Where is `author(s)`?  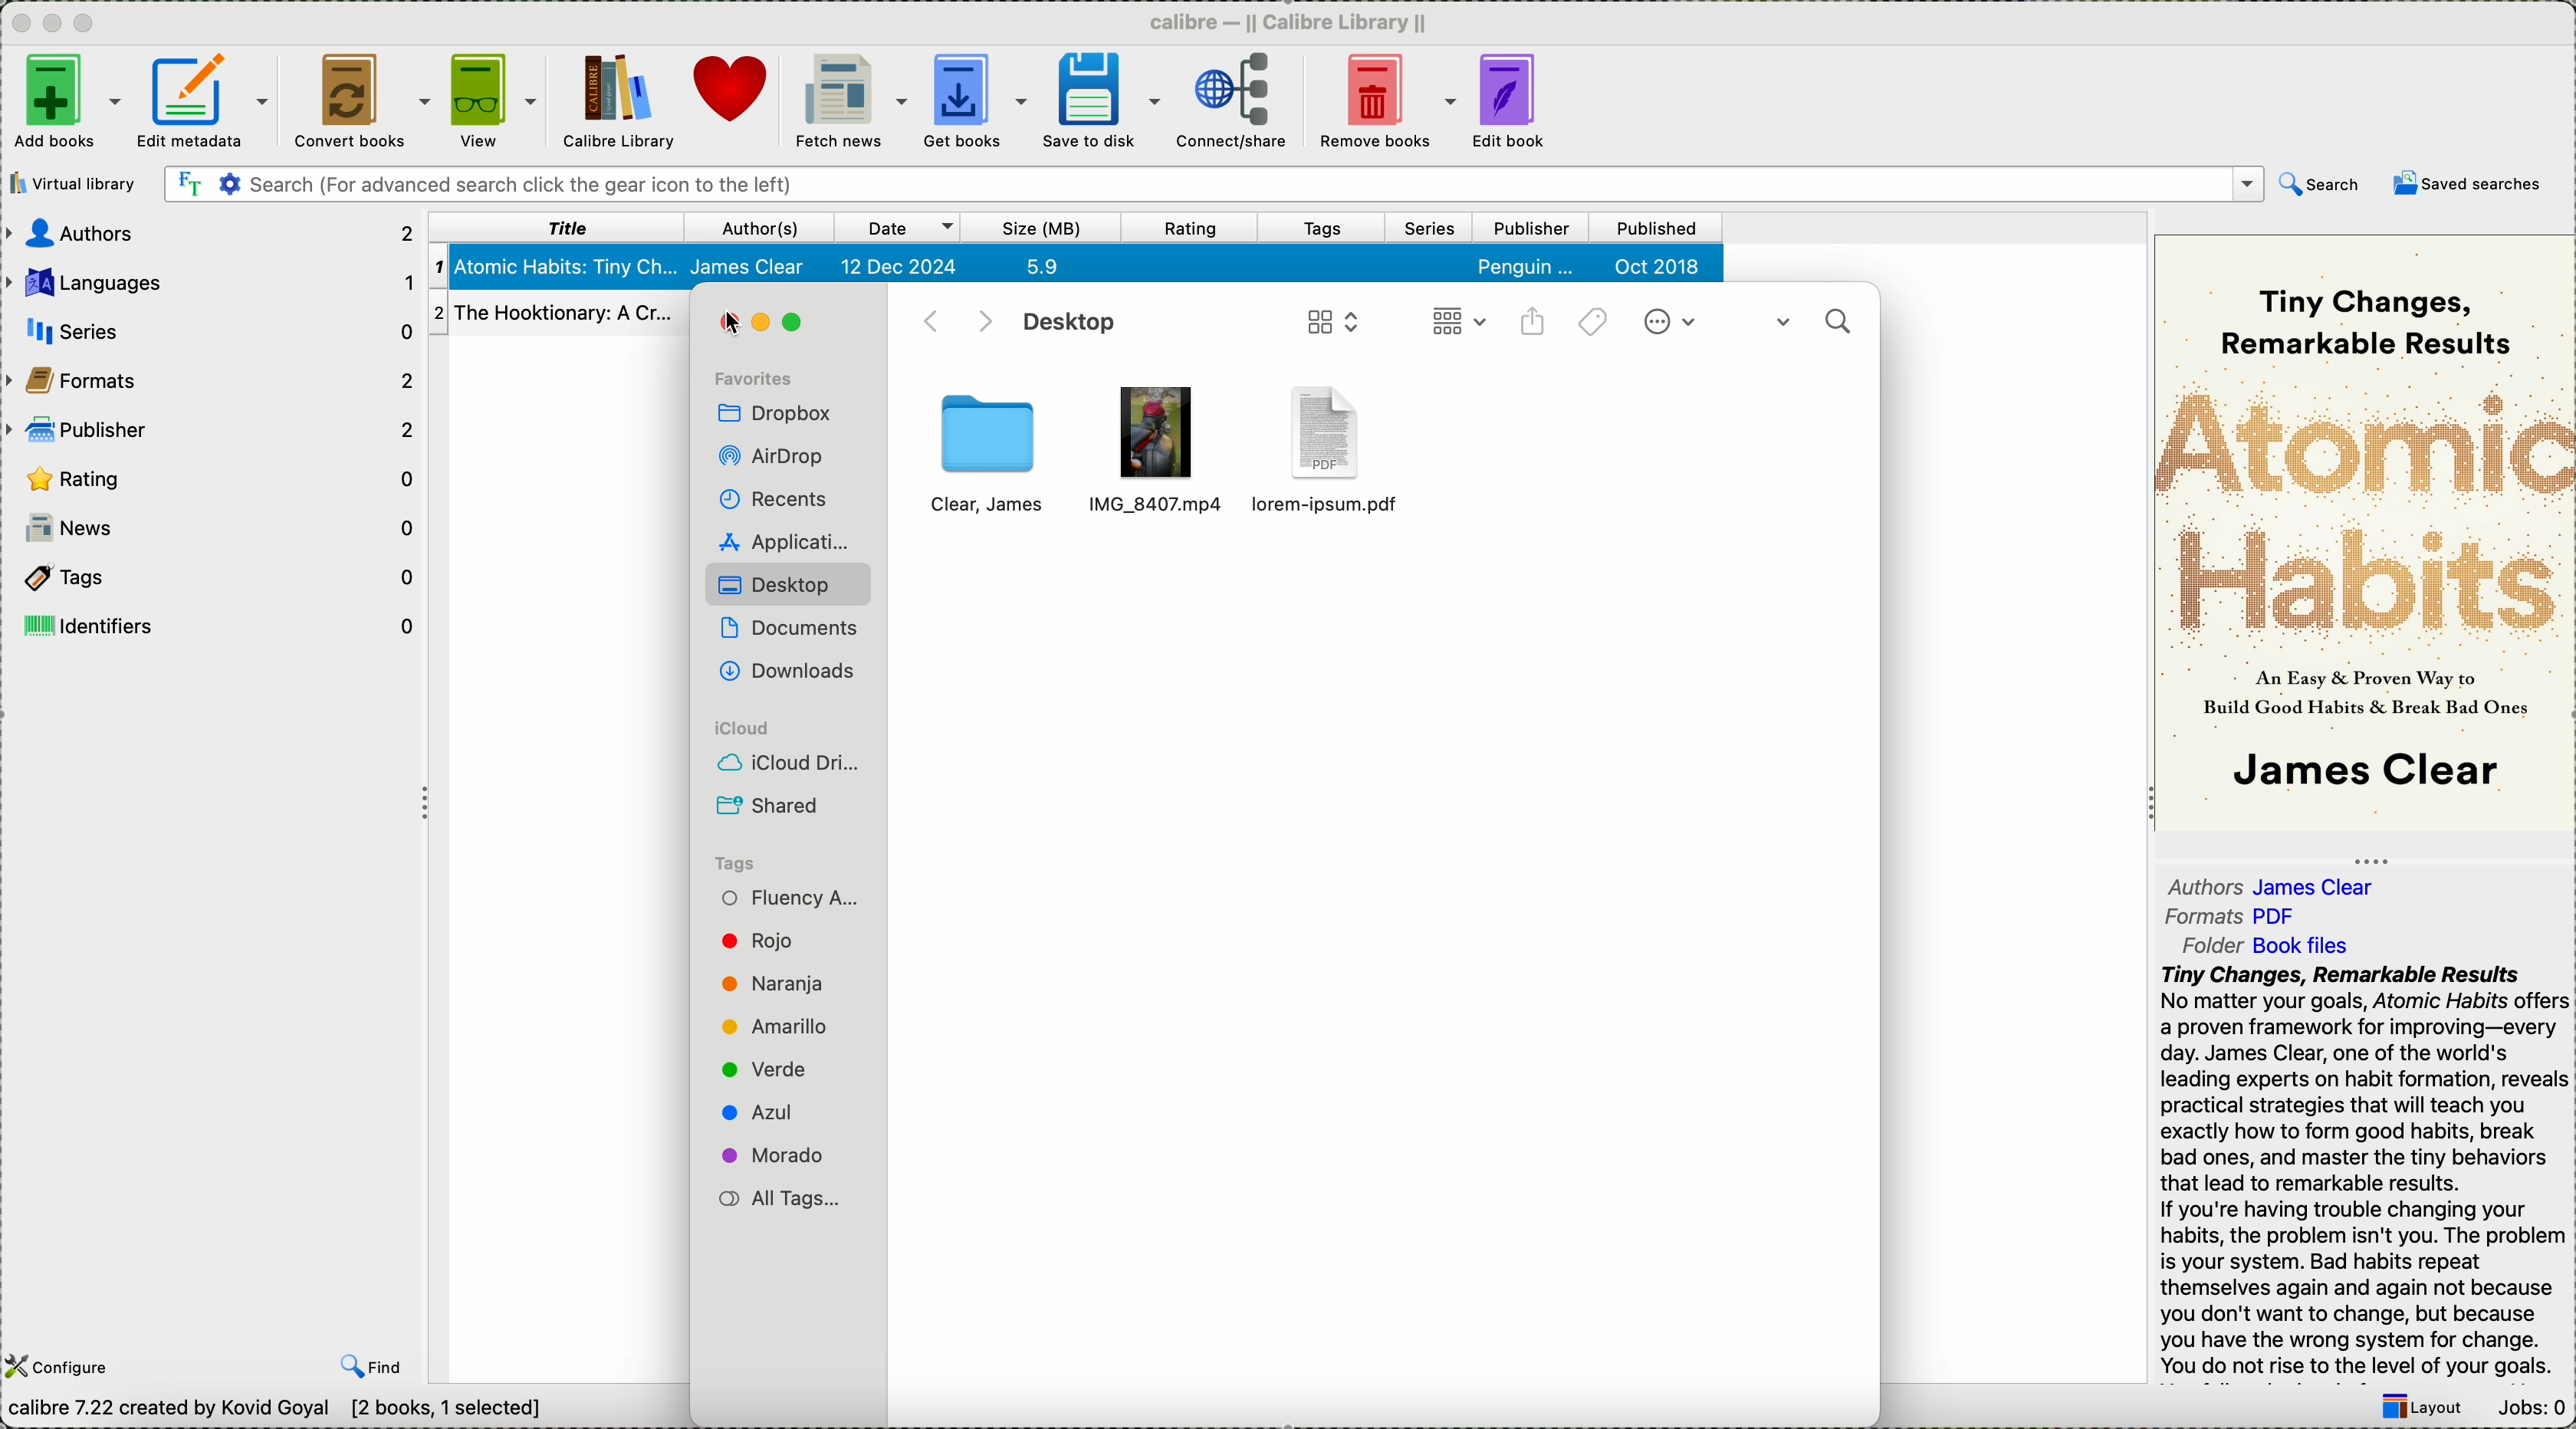
author(s) is located at coordinates (761, 227).